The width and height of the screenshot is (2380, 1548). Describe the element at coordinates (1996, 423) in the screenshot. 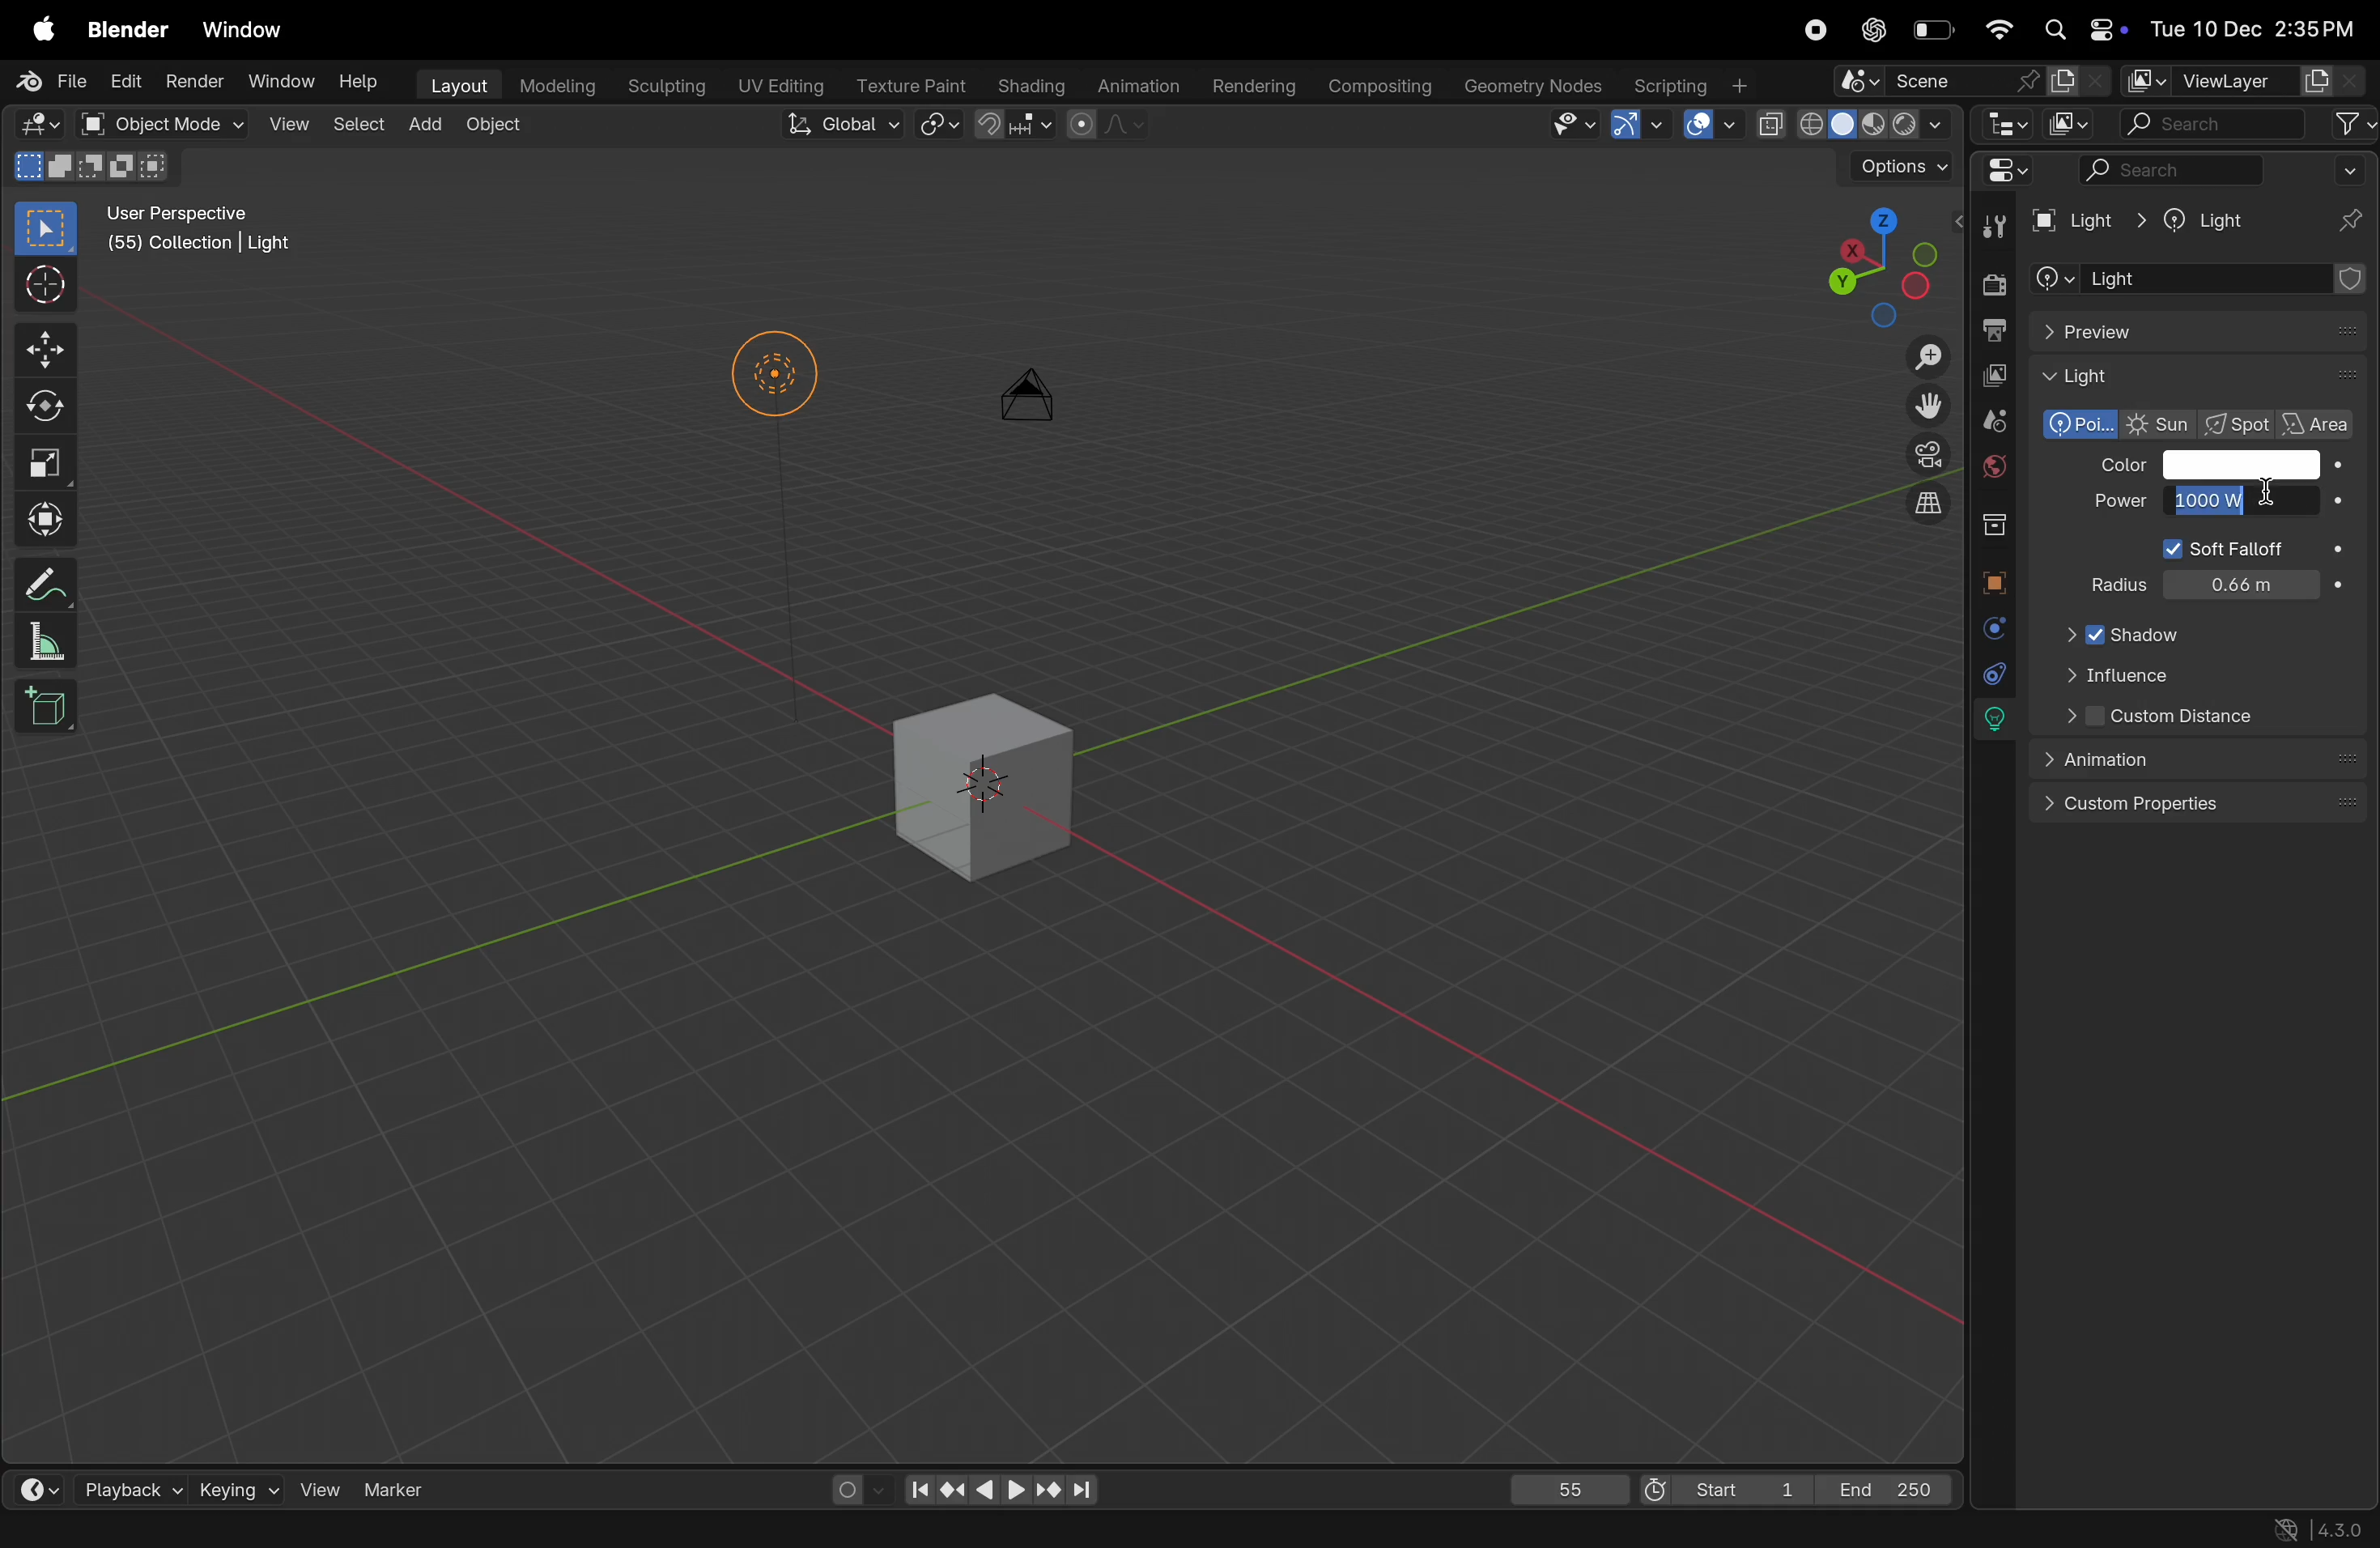

I see `scene` at that location.